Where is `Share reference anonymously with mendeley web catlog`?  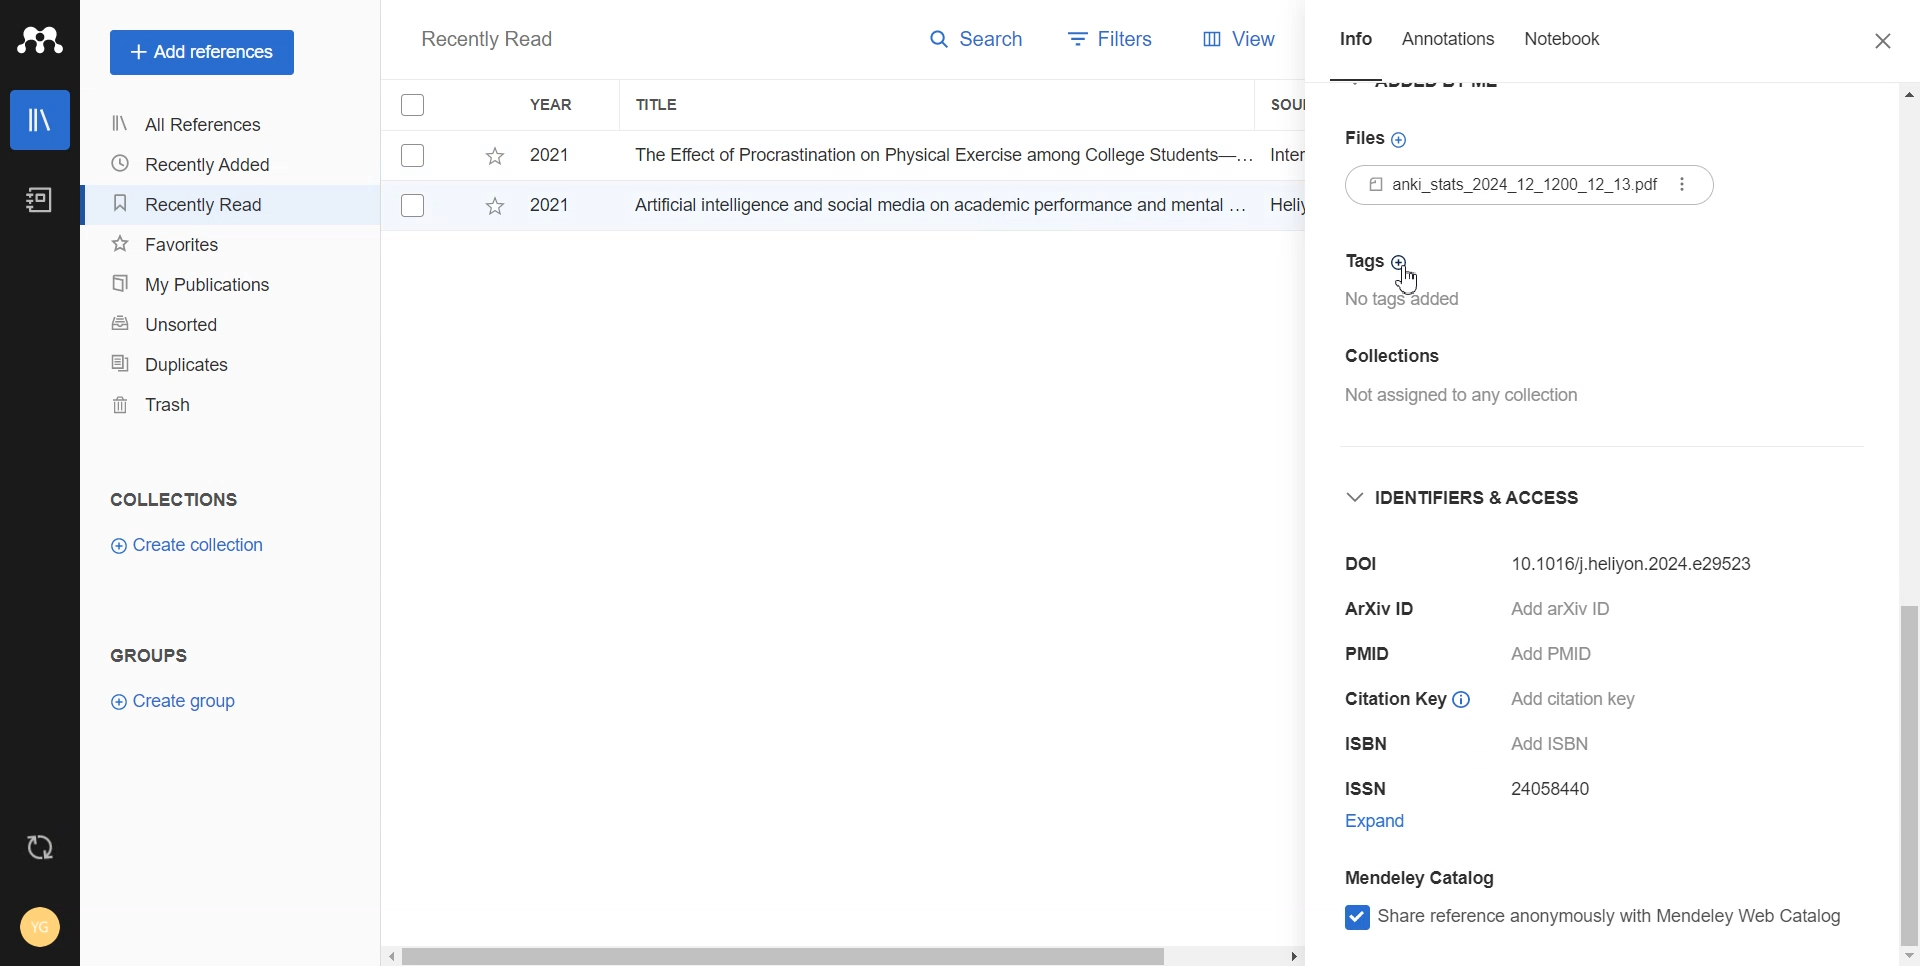 Share reference anonymously with mendeley web catlog is located at coordinates (1602, 918).